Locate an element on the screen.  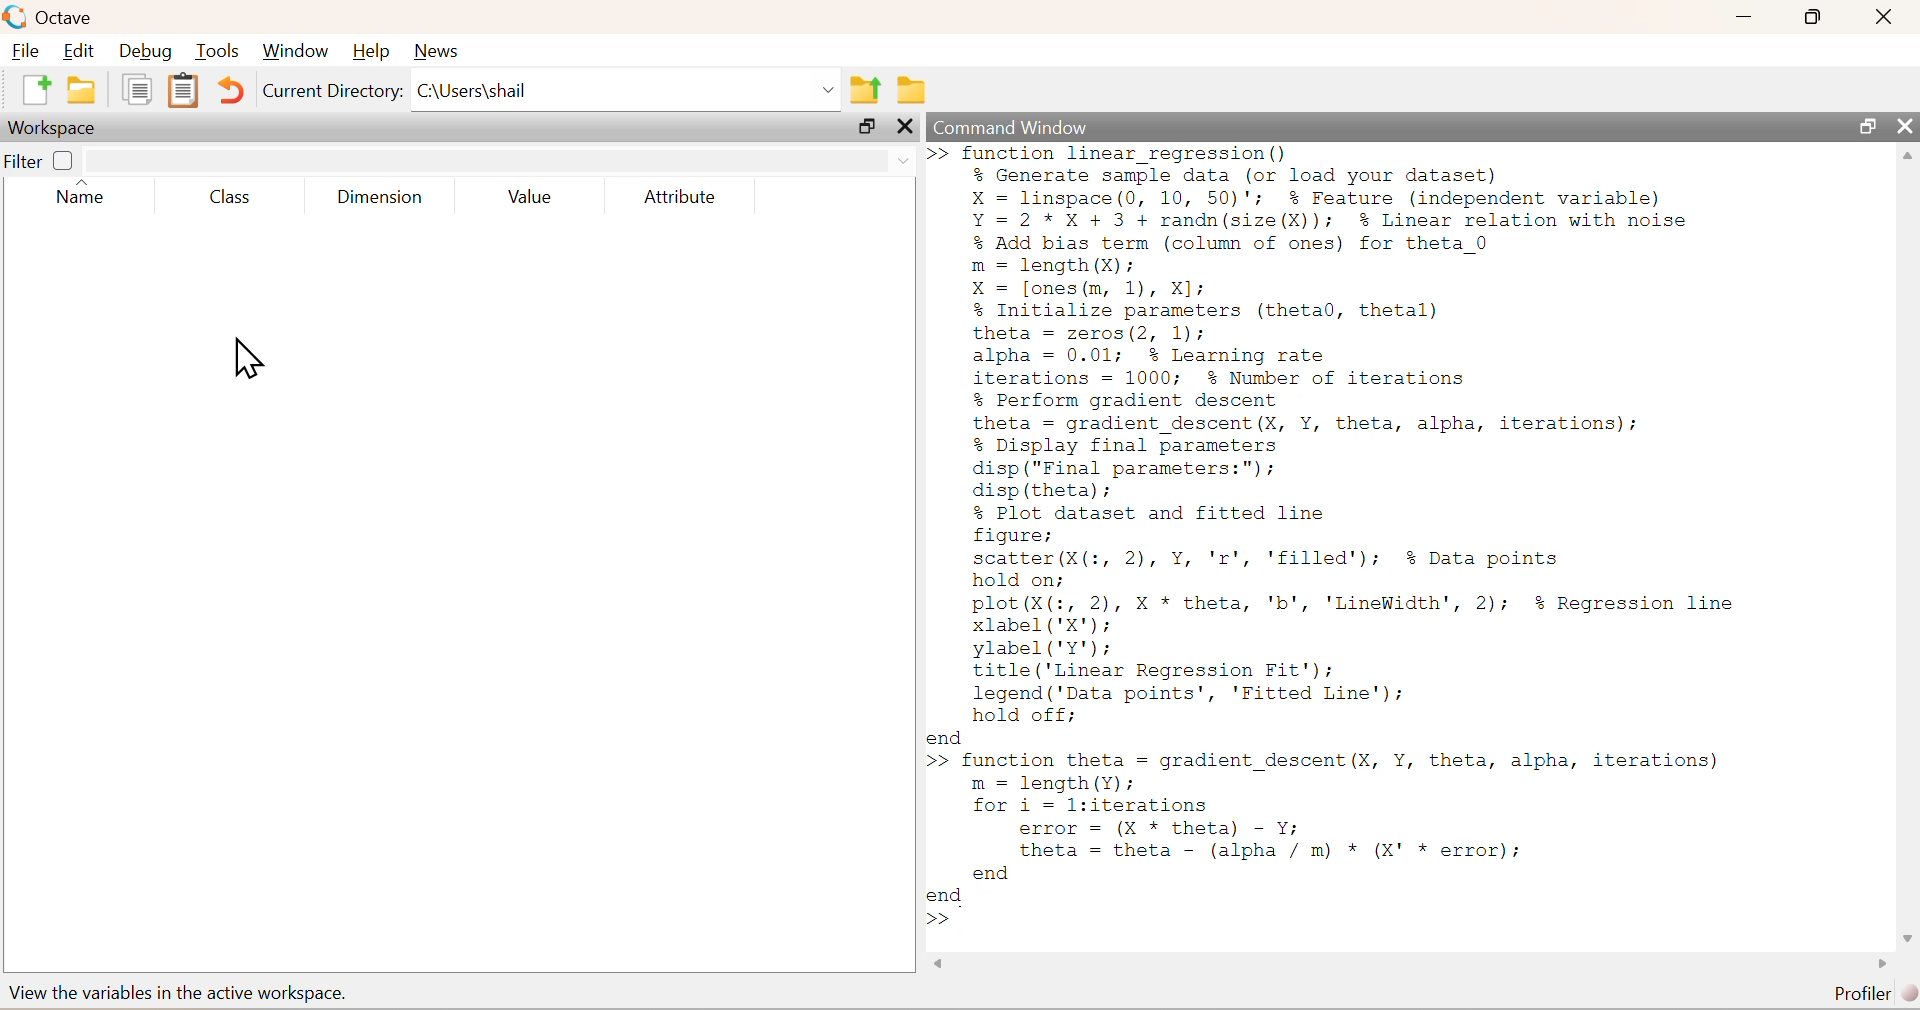
resize is located at coordinates (868, 126).